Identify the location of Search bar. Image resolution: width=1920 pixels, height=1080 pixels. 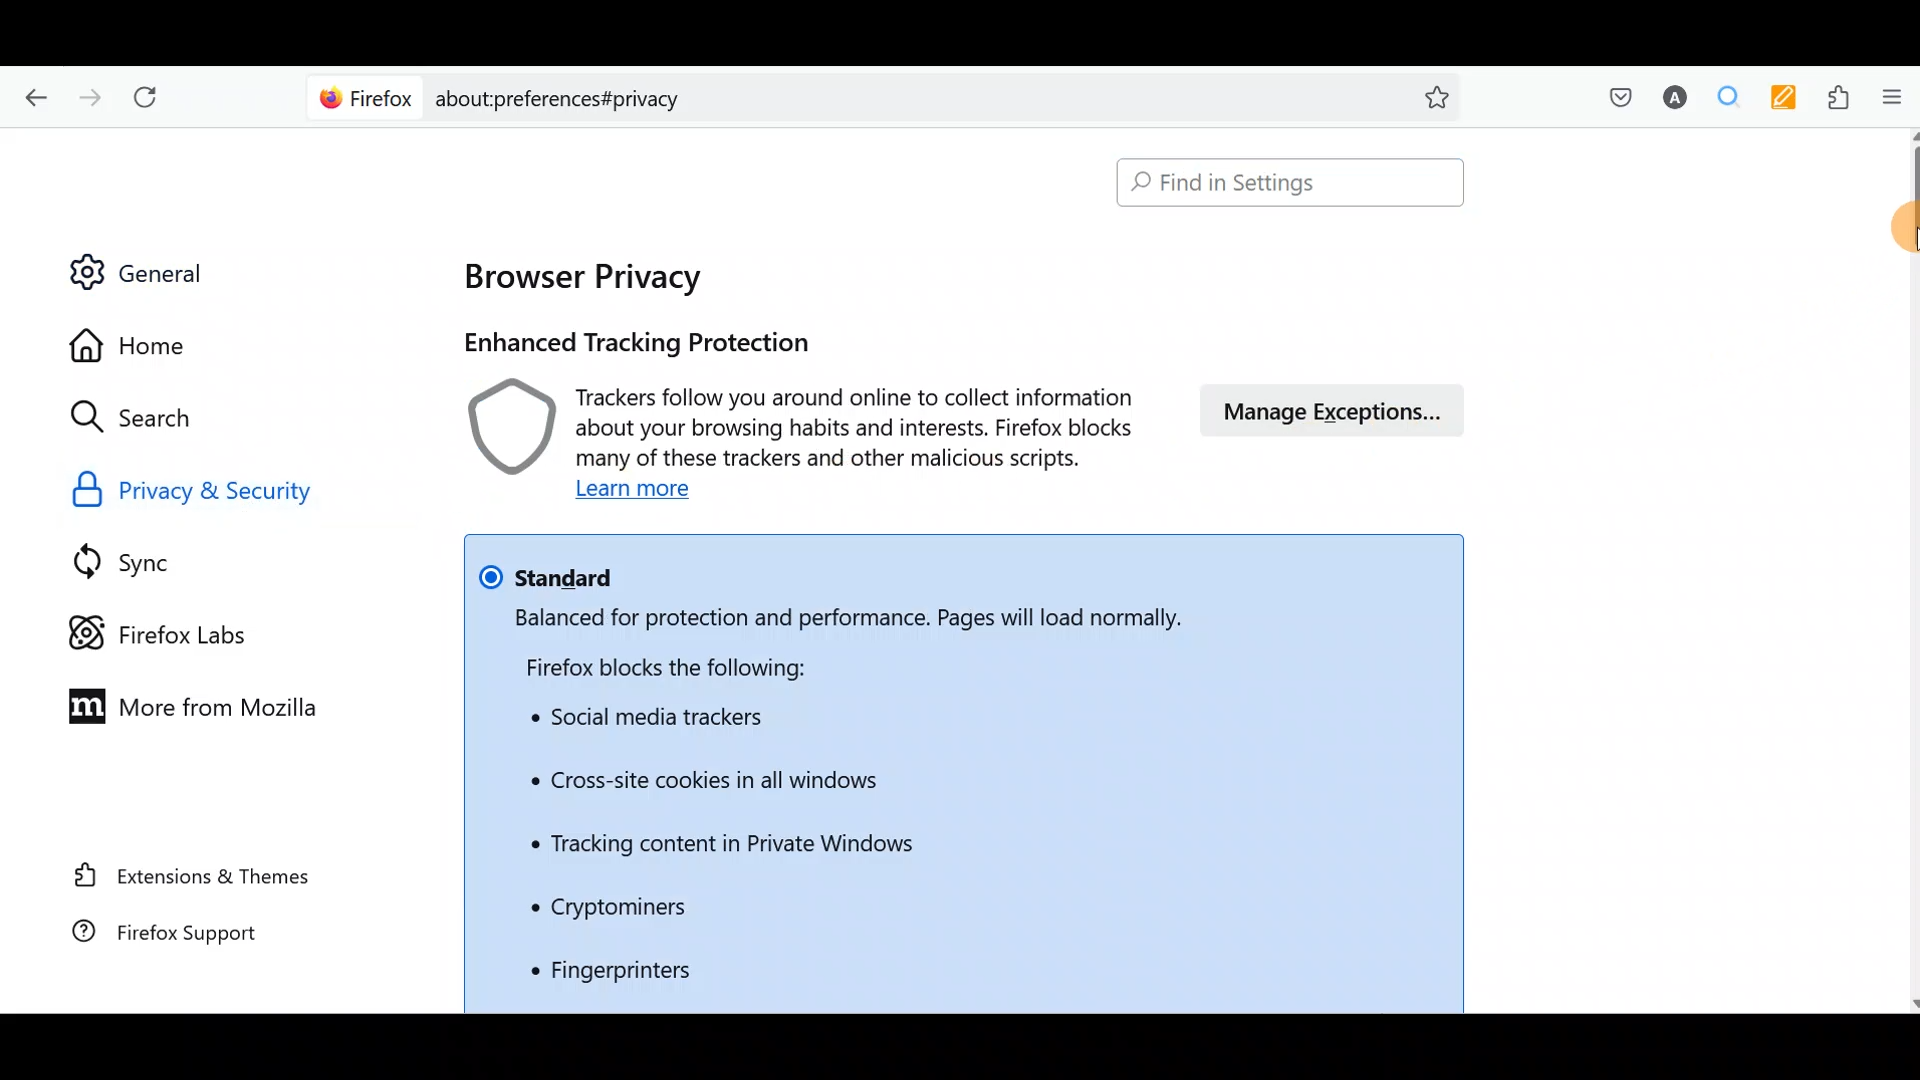
(890, 95).